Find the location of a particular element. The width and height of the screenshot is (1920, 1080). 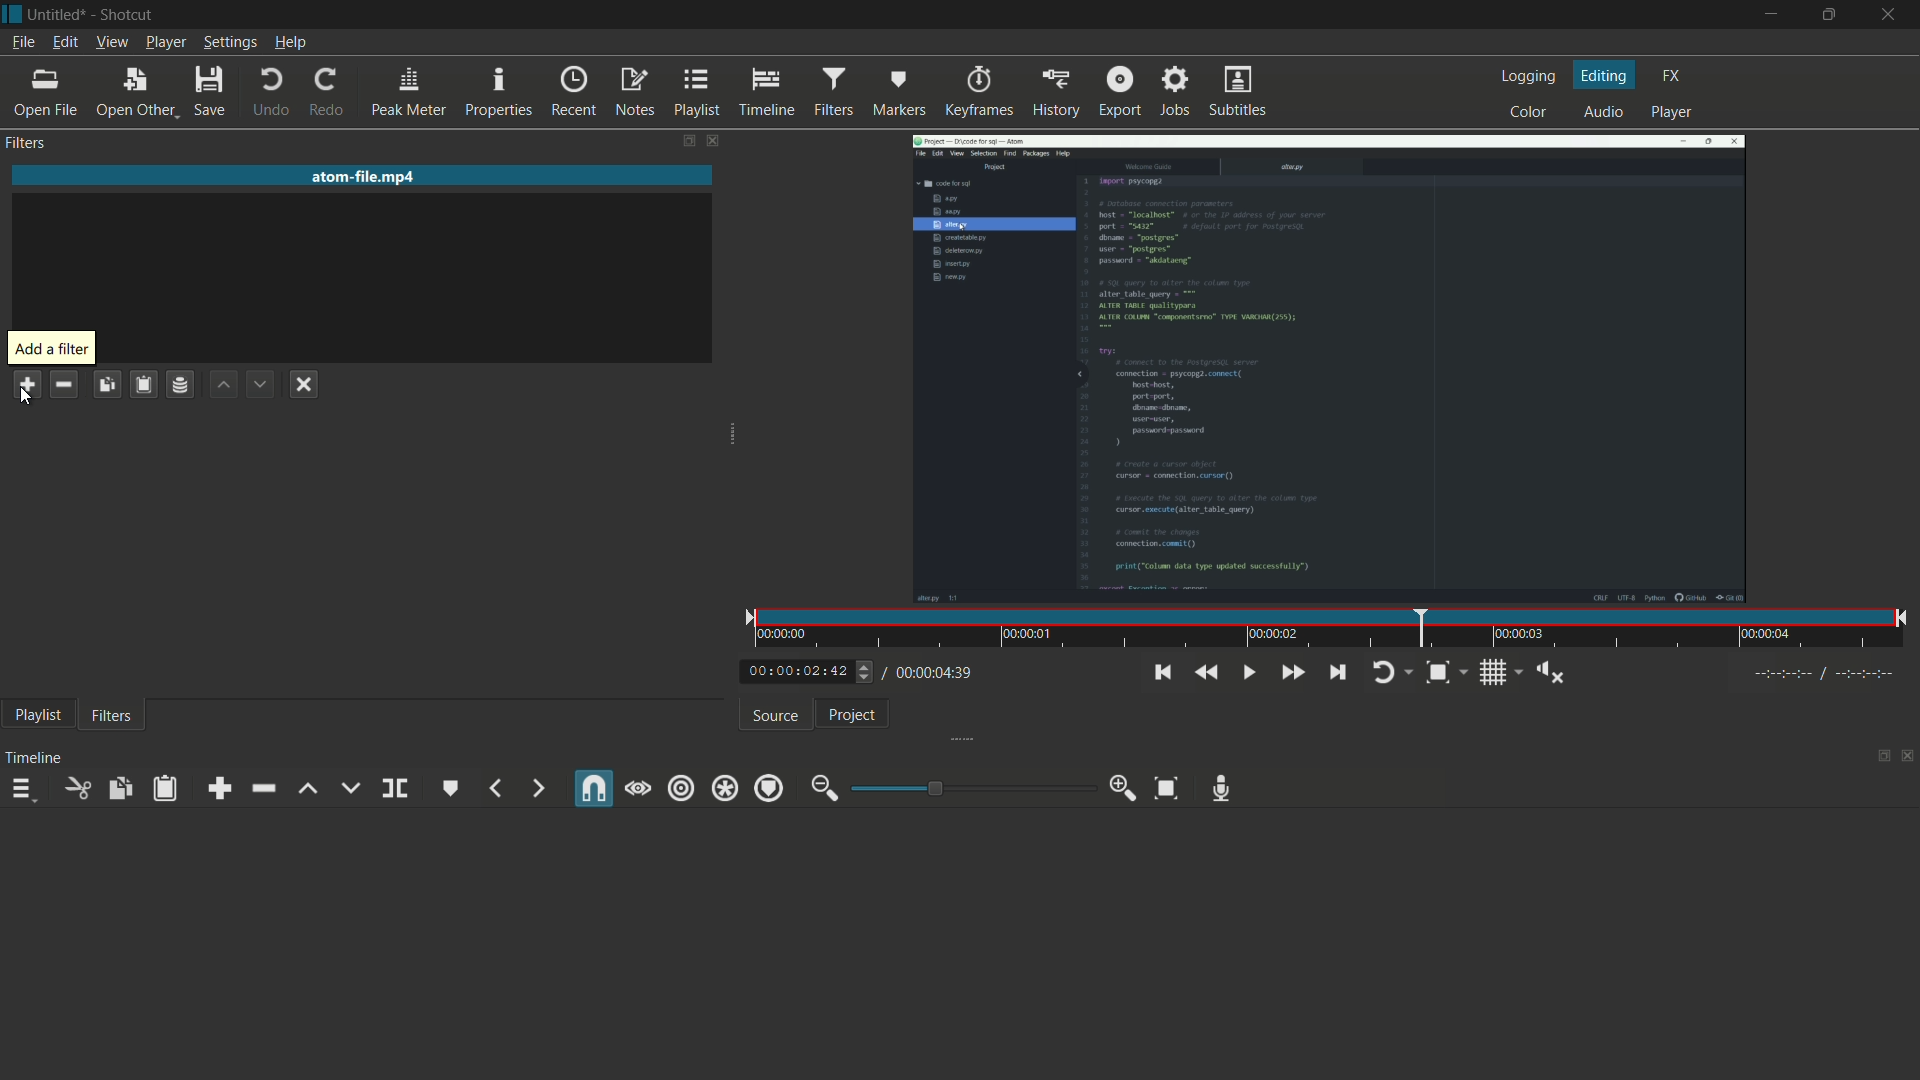

open other is located at coordinates (135, 95).